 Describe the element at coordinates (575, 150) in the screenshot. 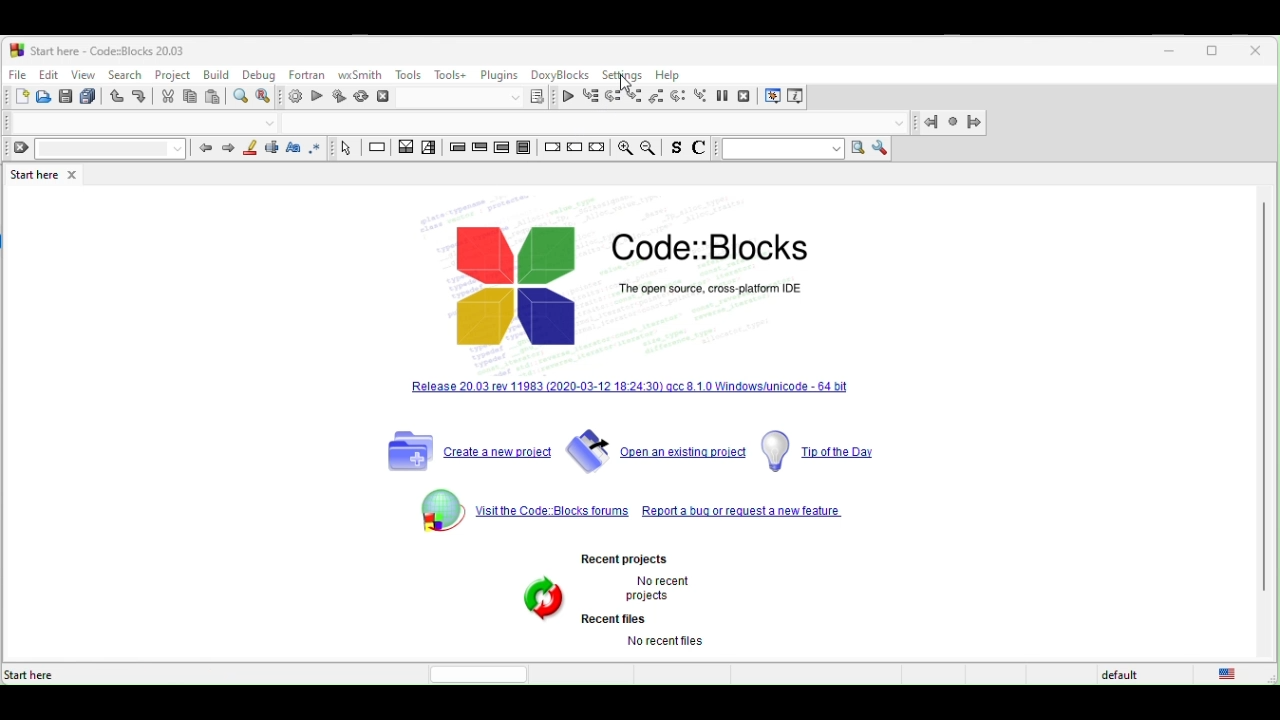

I see `continue` at that location.